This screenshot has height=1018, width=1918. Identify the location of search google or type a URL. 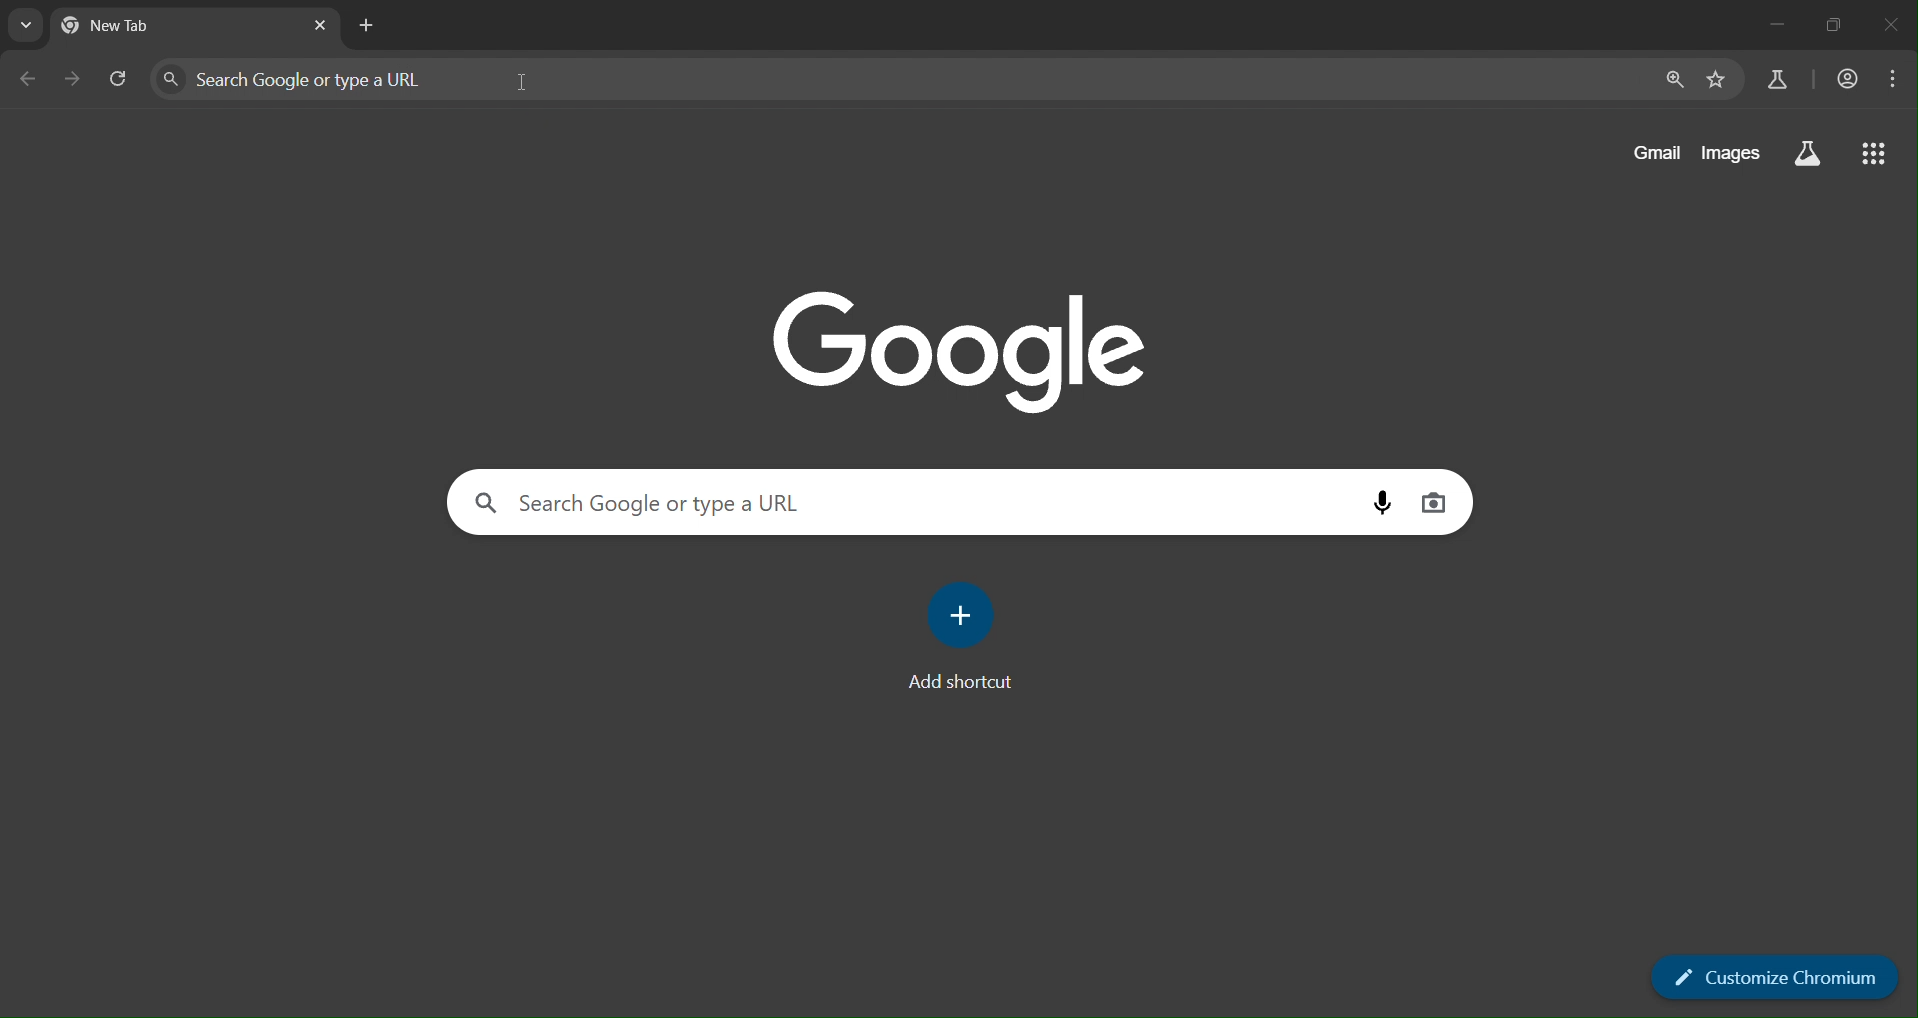
(911, 501).